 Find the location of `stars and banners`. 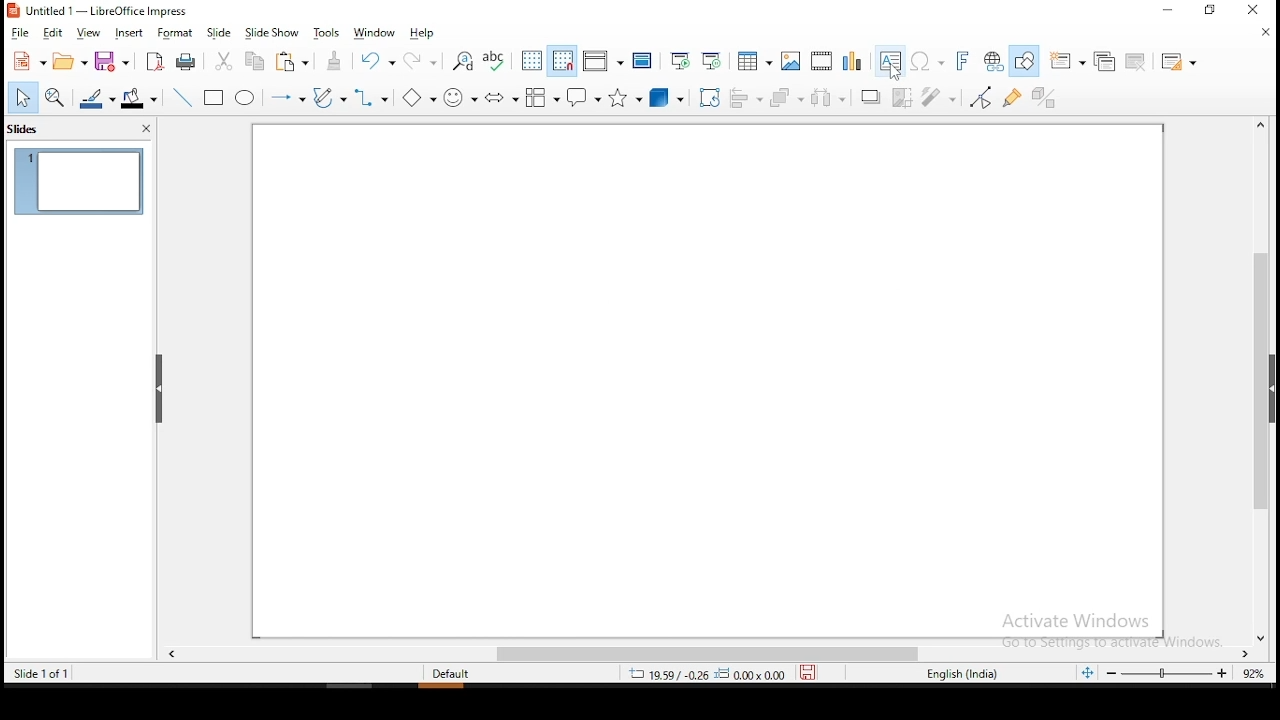

stars and banners is located at coordinates (626, 95).